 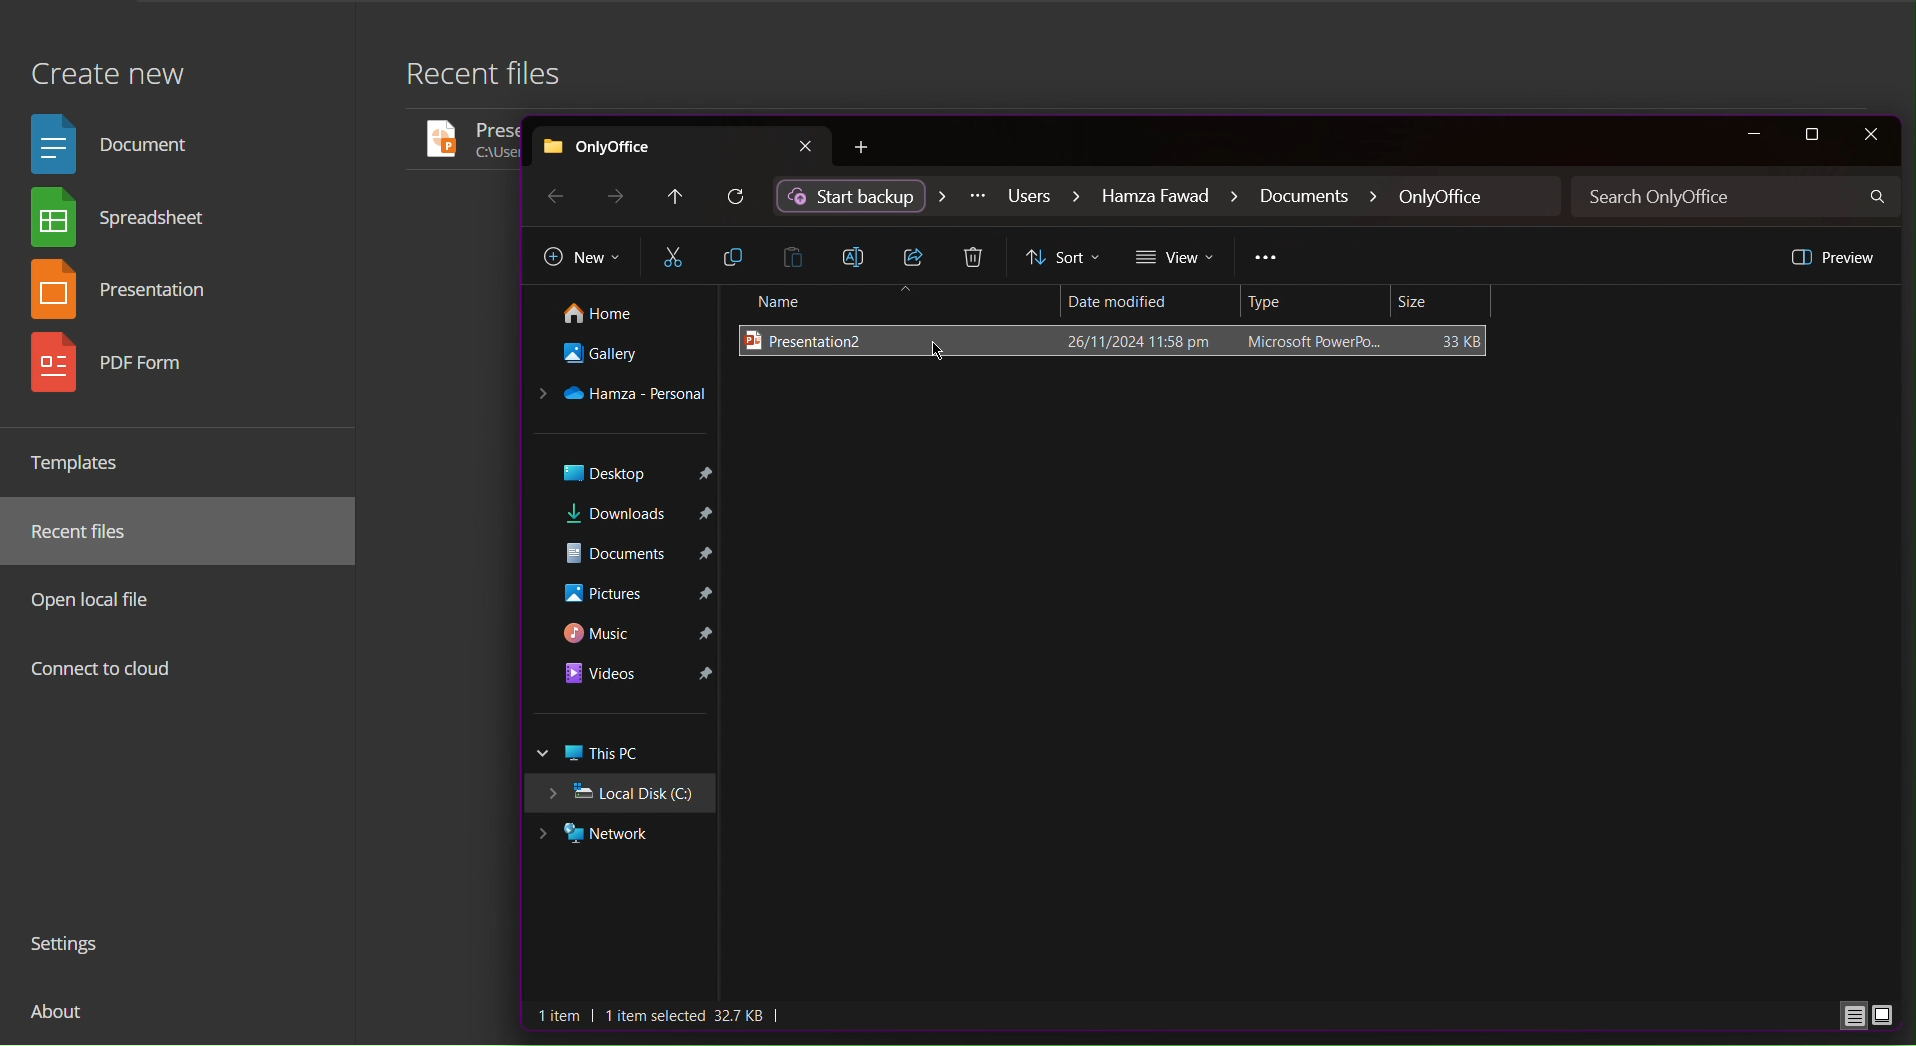 What do you see at coordinates (496, 79) in the screenshot?
I see `Recent files` at bounding box center [496, 79].